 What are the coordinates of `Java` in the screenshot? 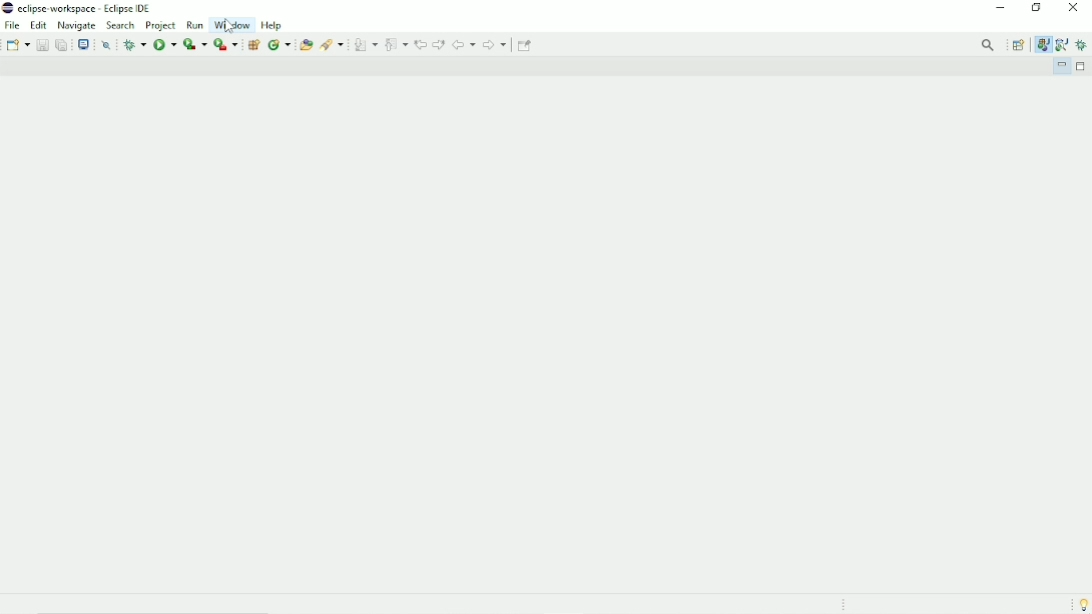 It's located at (1043, 45).